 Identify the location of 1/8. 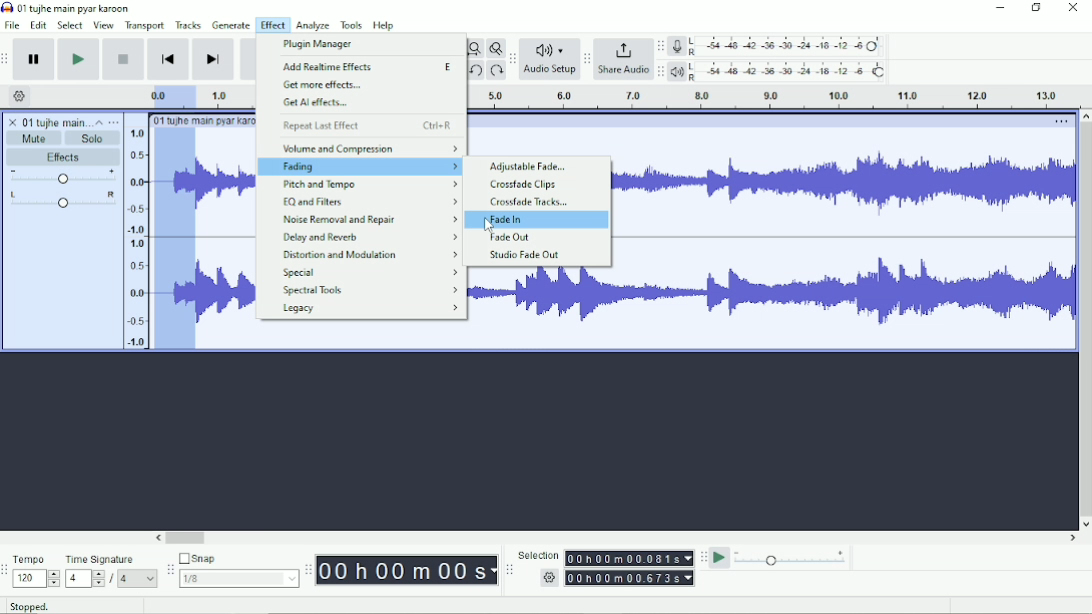
(238, 578).